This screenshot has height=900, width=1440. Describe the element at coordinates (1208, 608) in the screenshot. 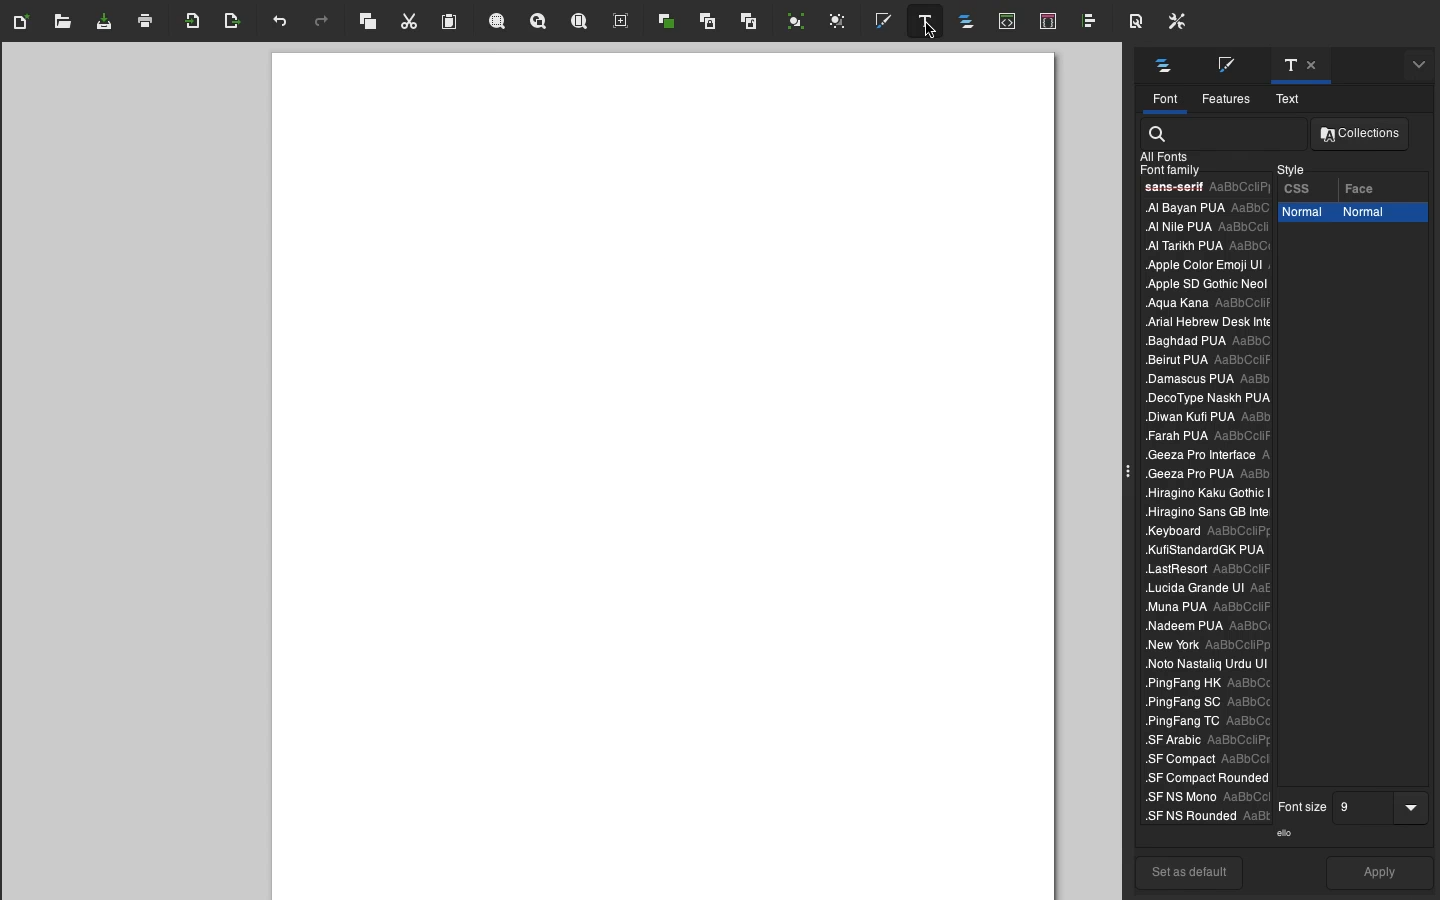

I see `.Muna PUA` at that location.